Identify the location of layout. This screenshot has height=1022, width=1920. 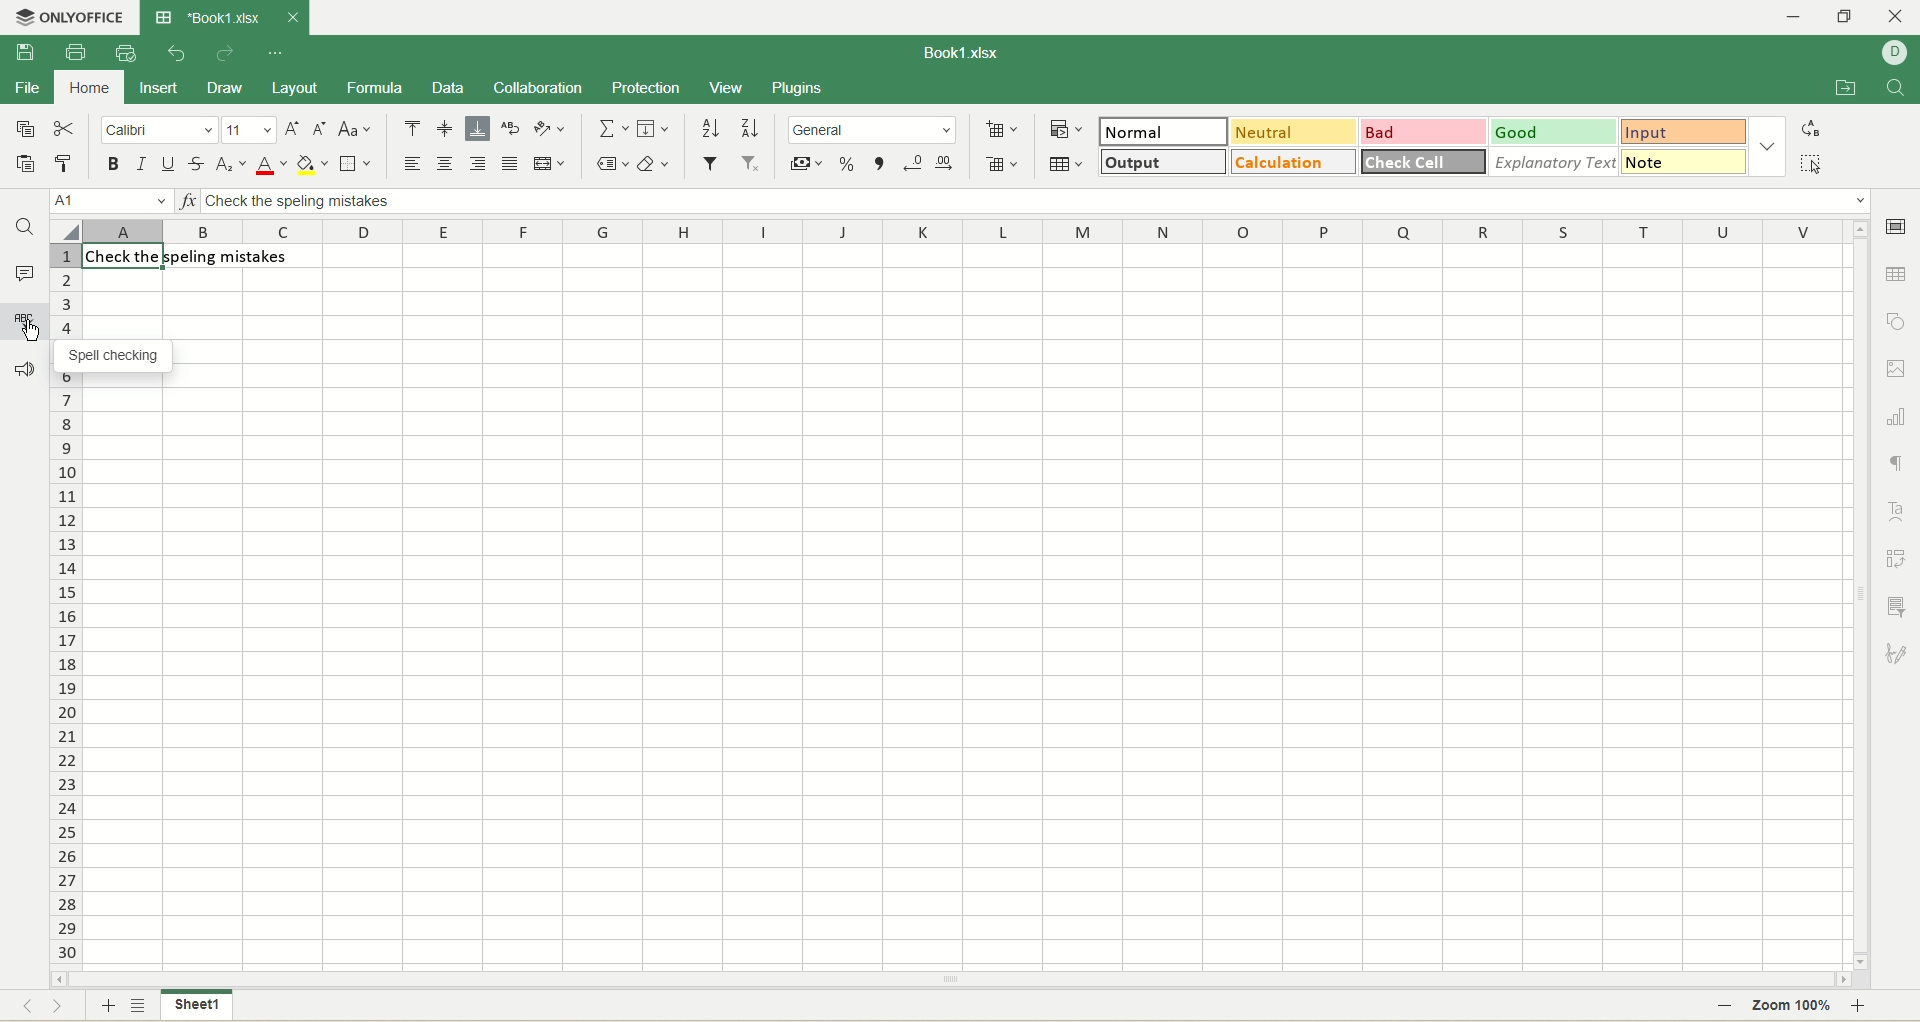
(292, 88).